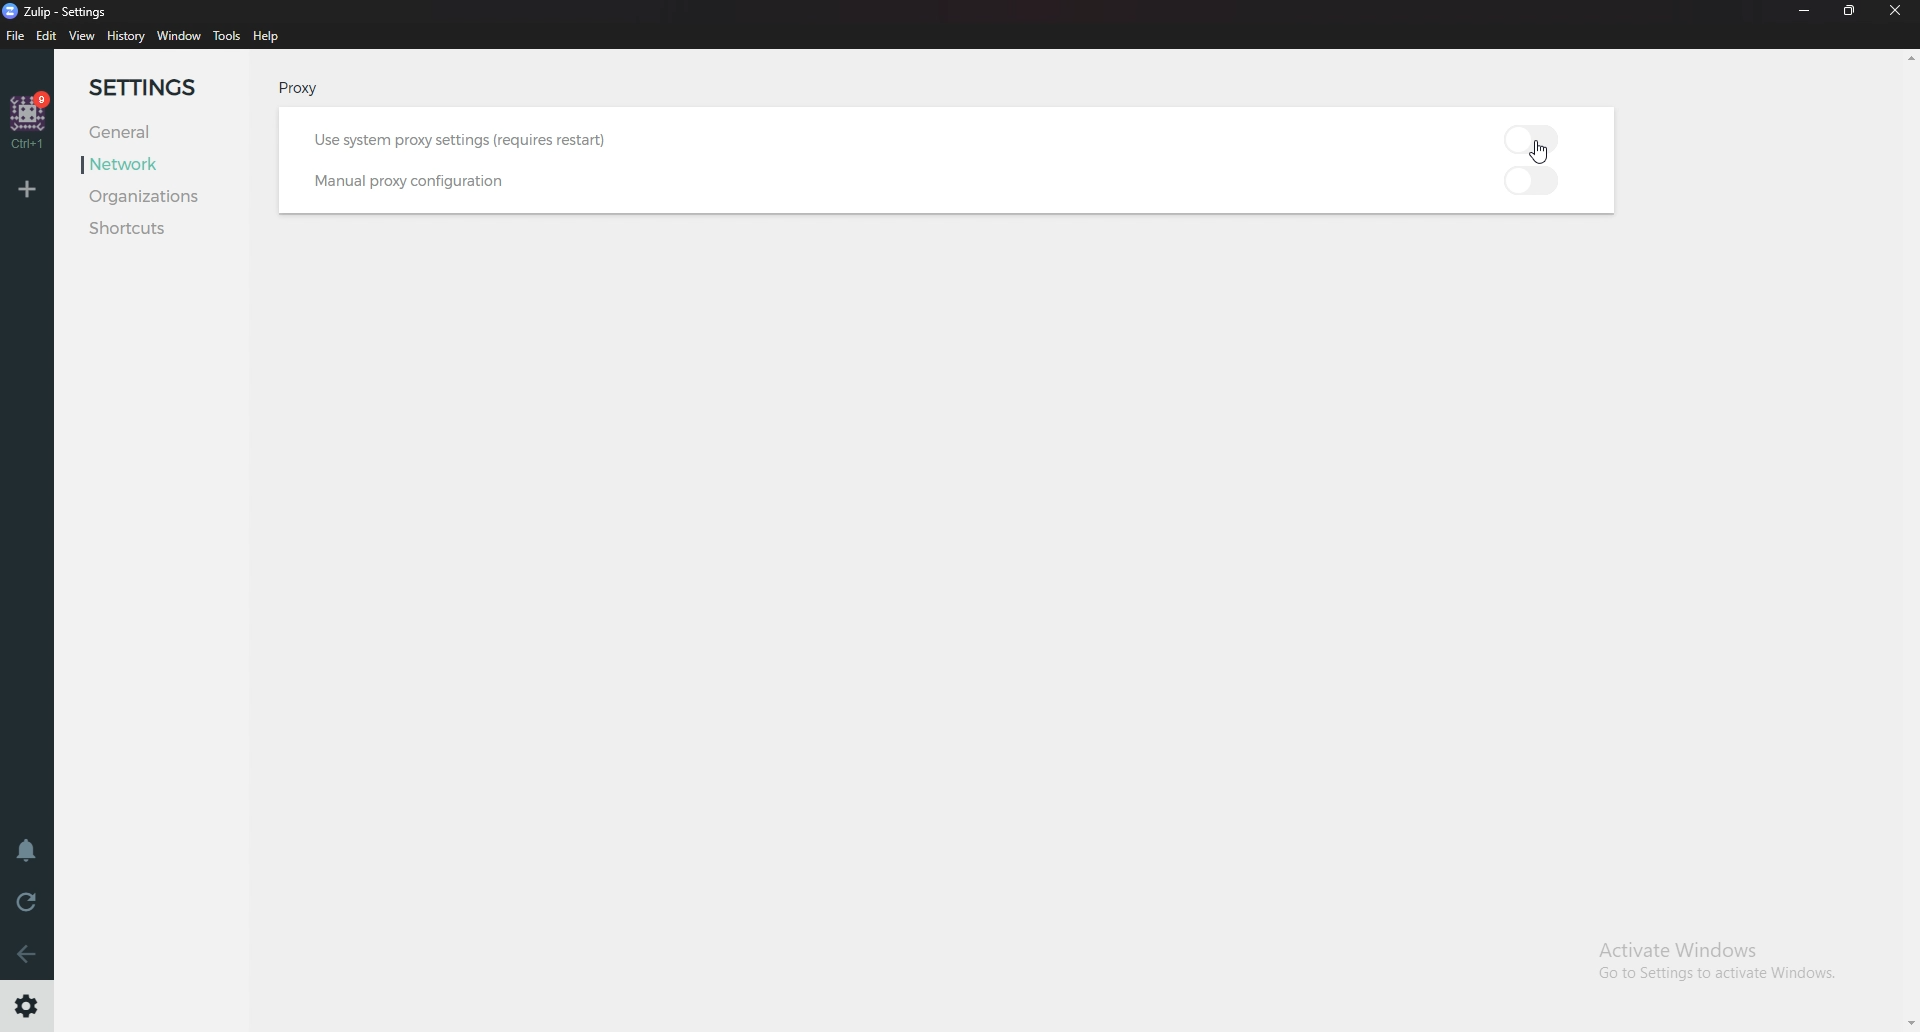 This screenshot has height=1032, width=1920. What do you see at coordinates (24, 854) in the screenshot?
I see `Enable do not disturb` at bounding box center [24, 854].